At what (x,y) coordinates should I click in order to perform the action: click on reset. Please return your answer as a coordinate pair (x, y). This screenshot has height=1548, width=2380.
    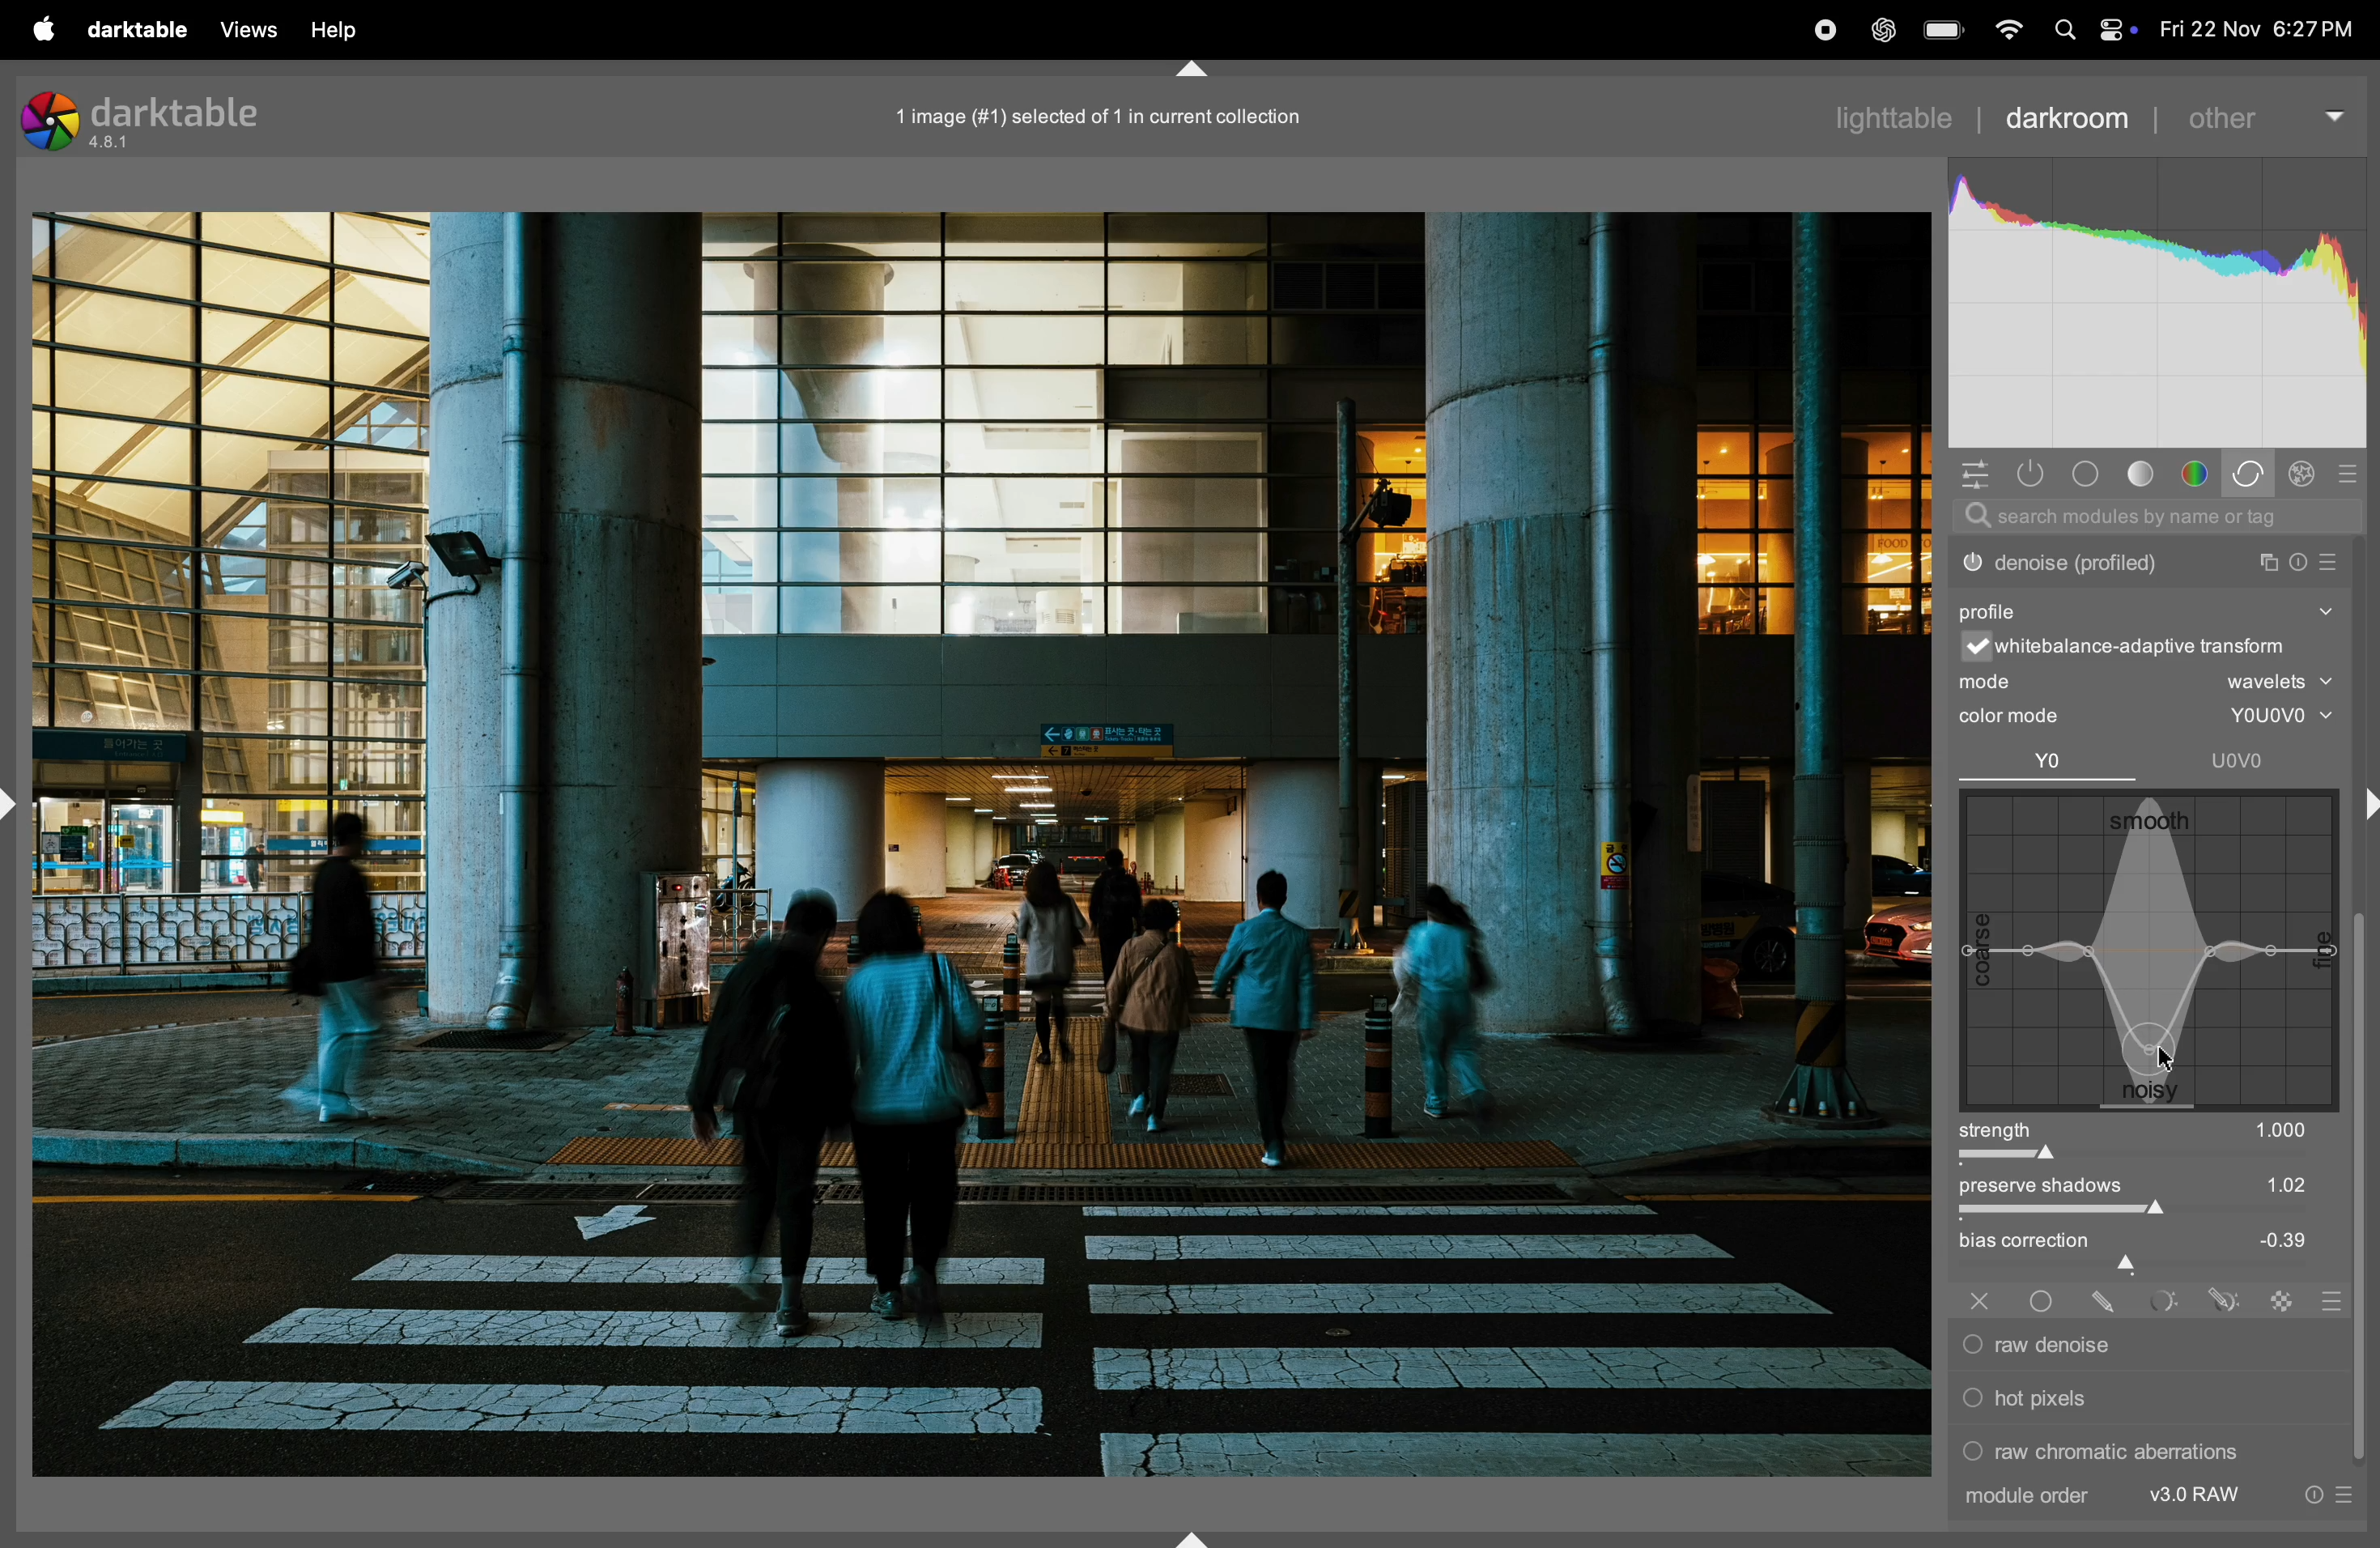
    Looking at the image, I should click on (2317, 1495).